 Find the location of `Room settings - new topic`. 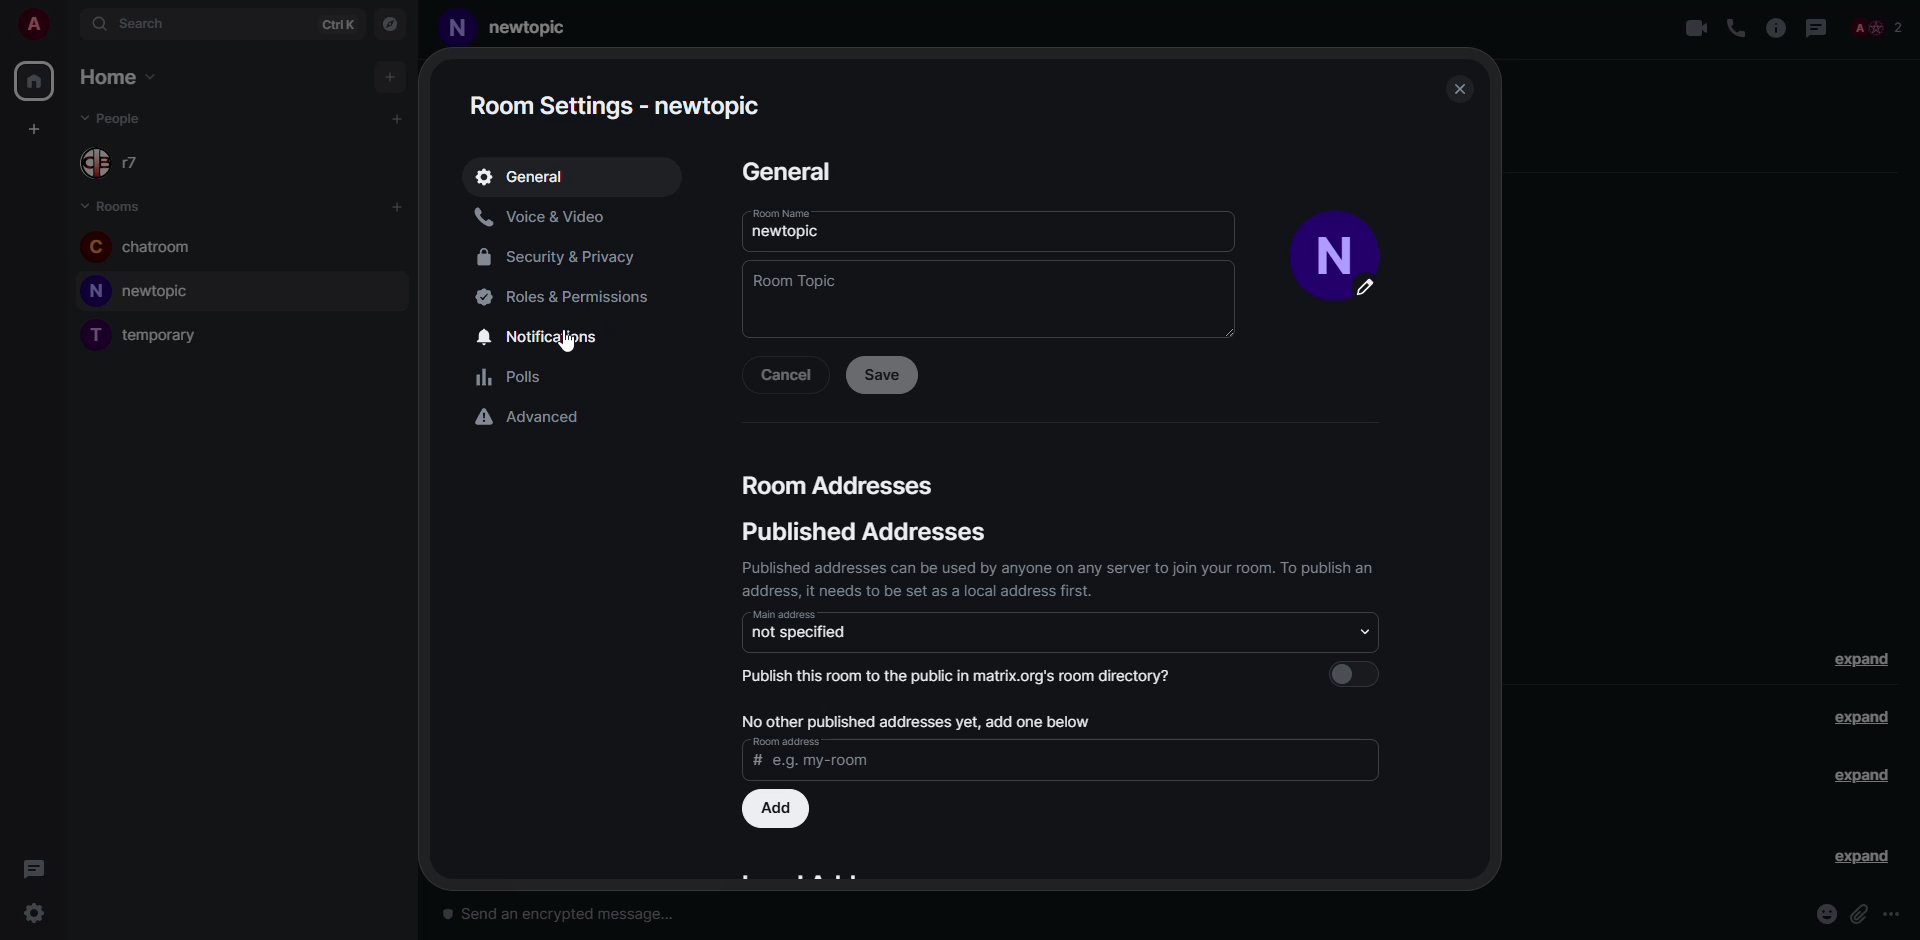

Room settings - new topic is located at coordinates (614, 105).